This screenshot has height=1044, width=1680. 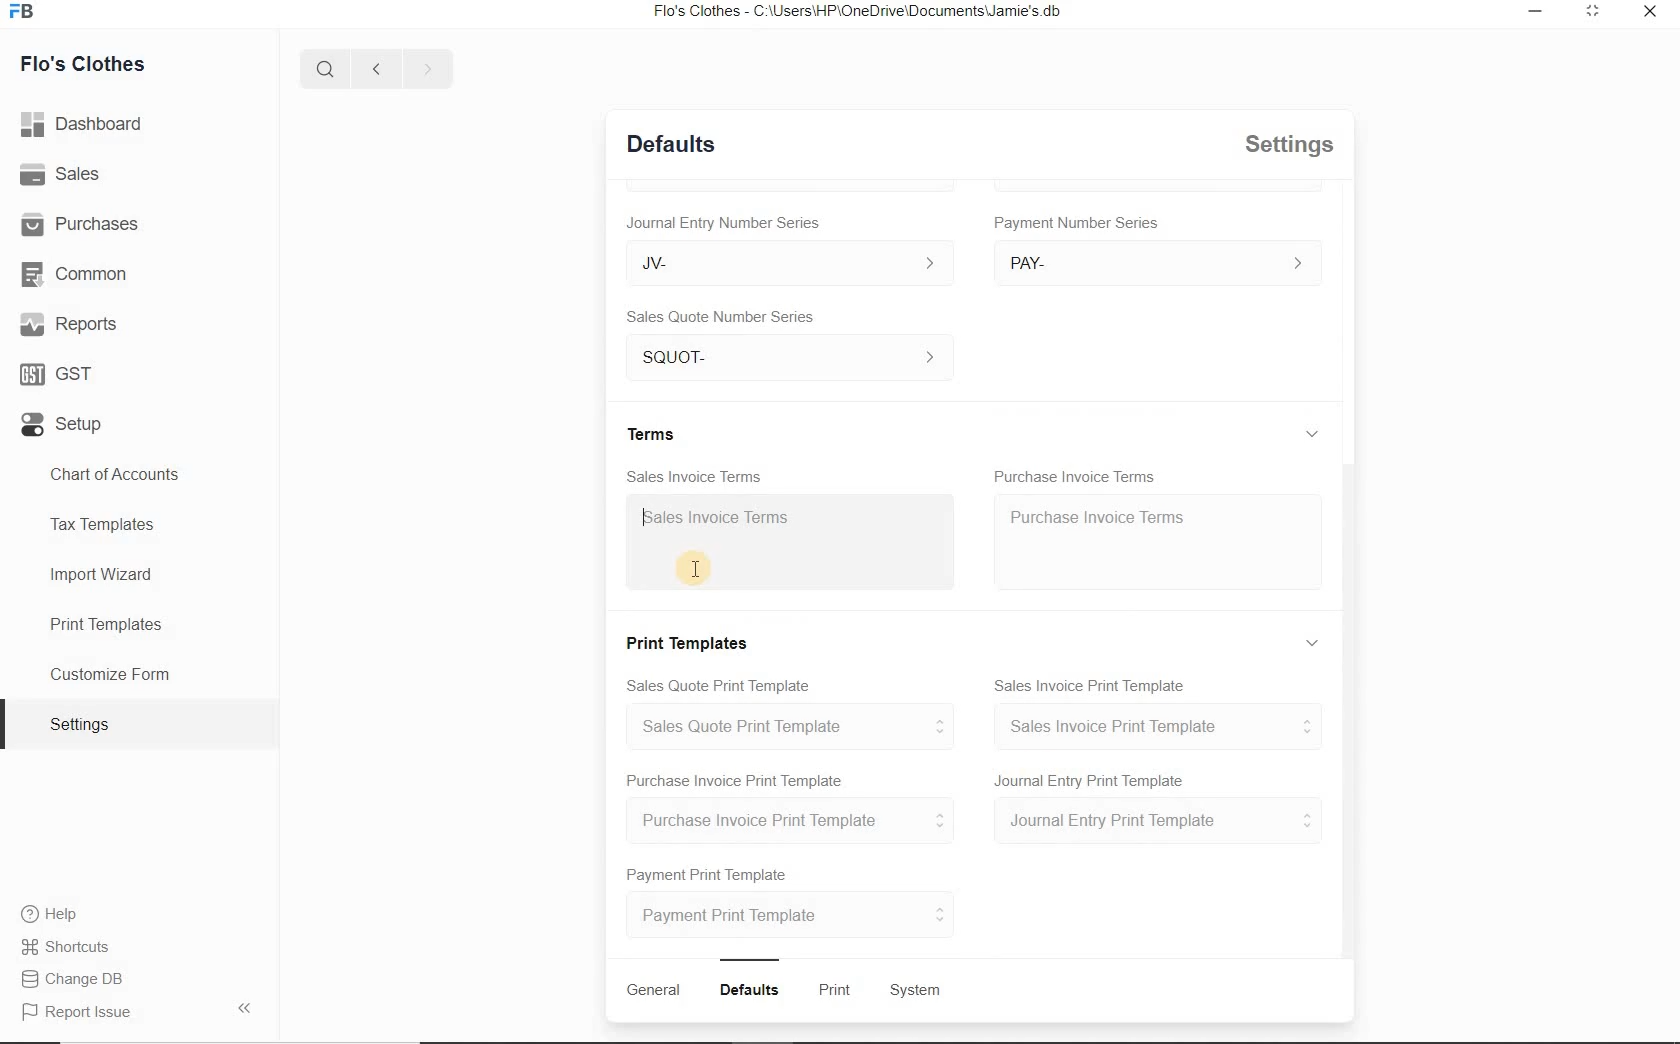 I want to click on Shortcuts, so click(x=67, y=947).